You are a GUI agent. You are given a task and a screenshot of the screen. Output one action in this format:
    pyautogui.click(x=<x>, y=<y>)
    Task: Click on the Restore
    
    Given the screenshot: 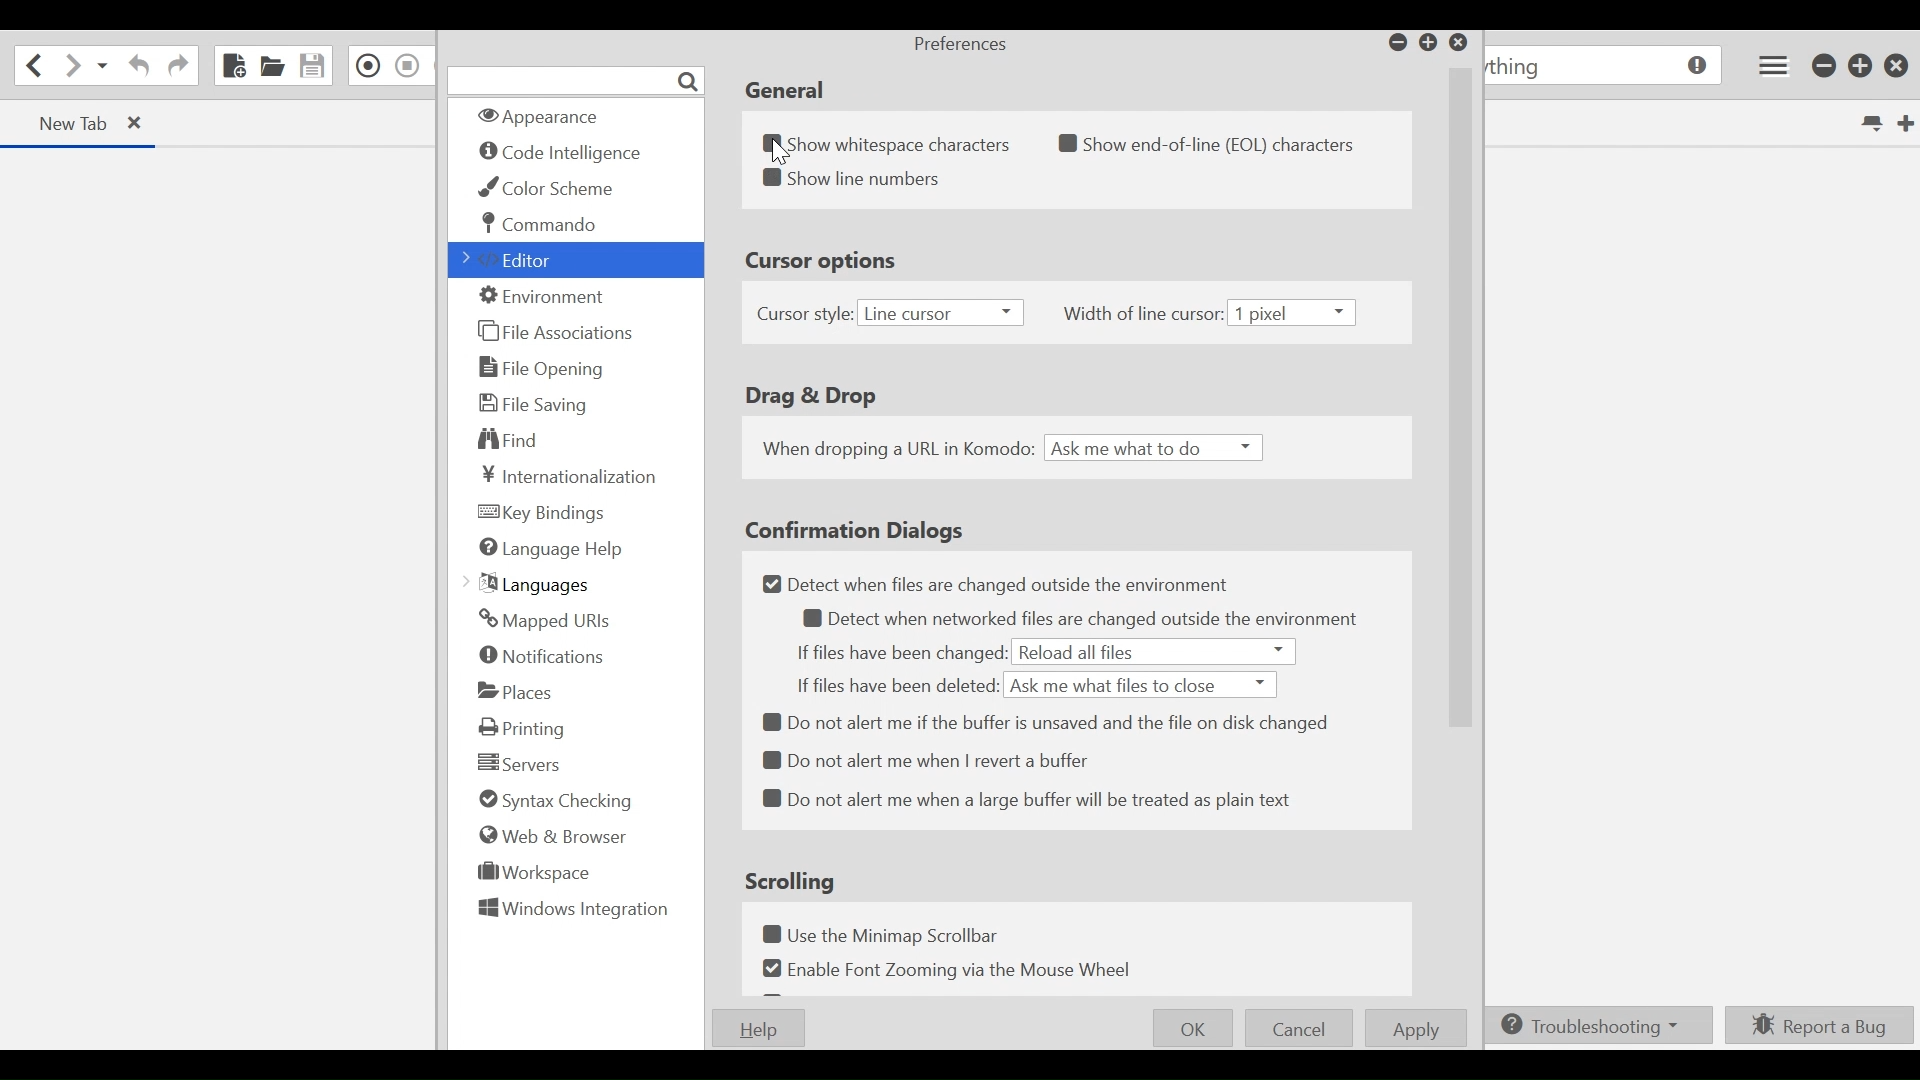 What is the action you would take?
    pyautogui.click(x=1427, y=42)
    